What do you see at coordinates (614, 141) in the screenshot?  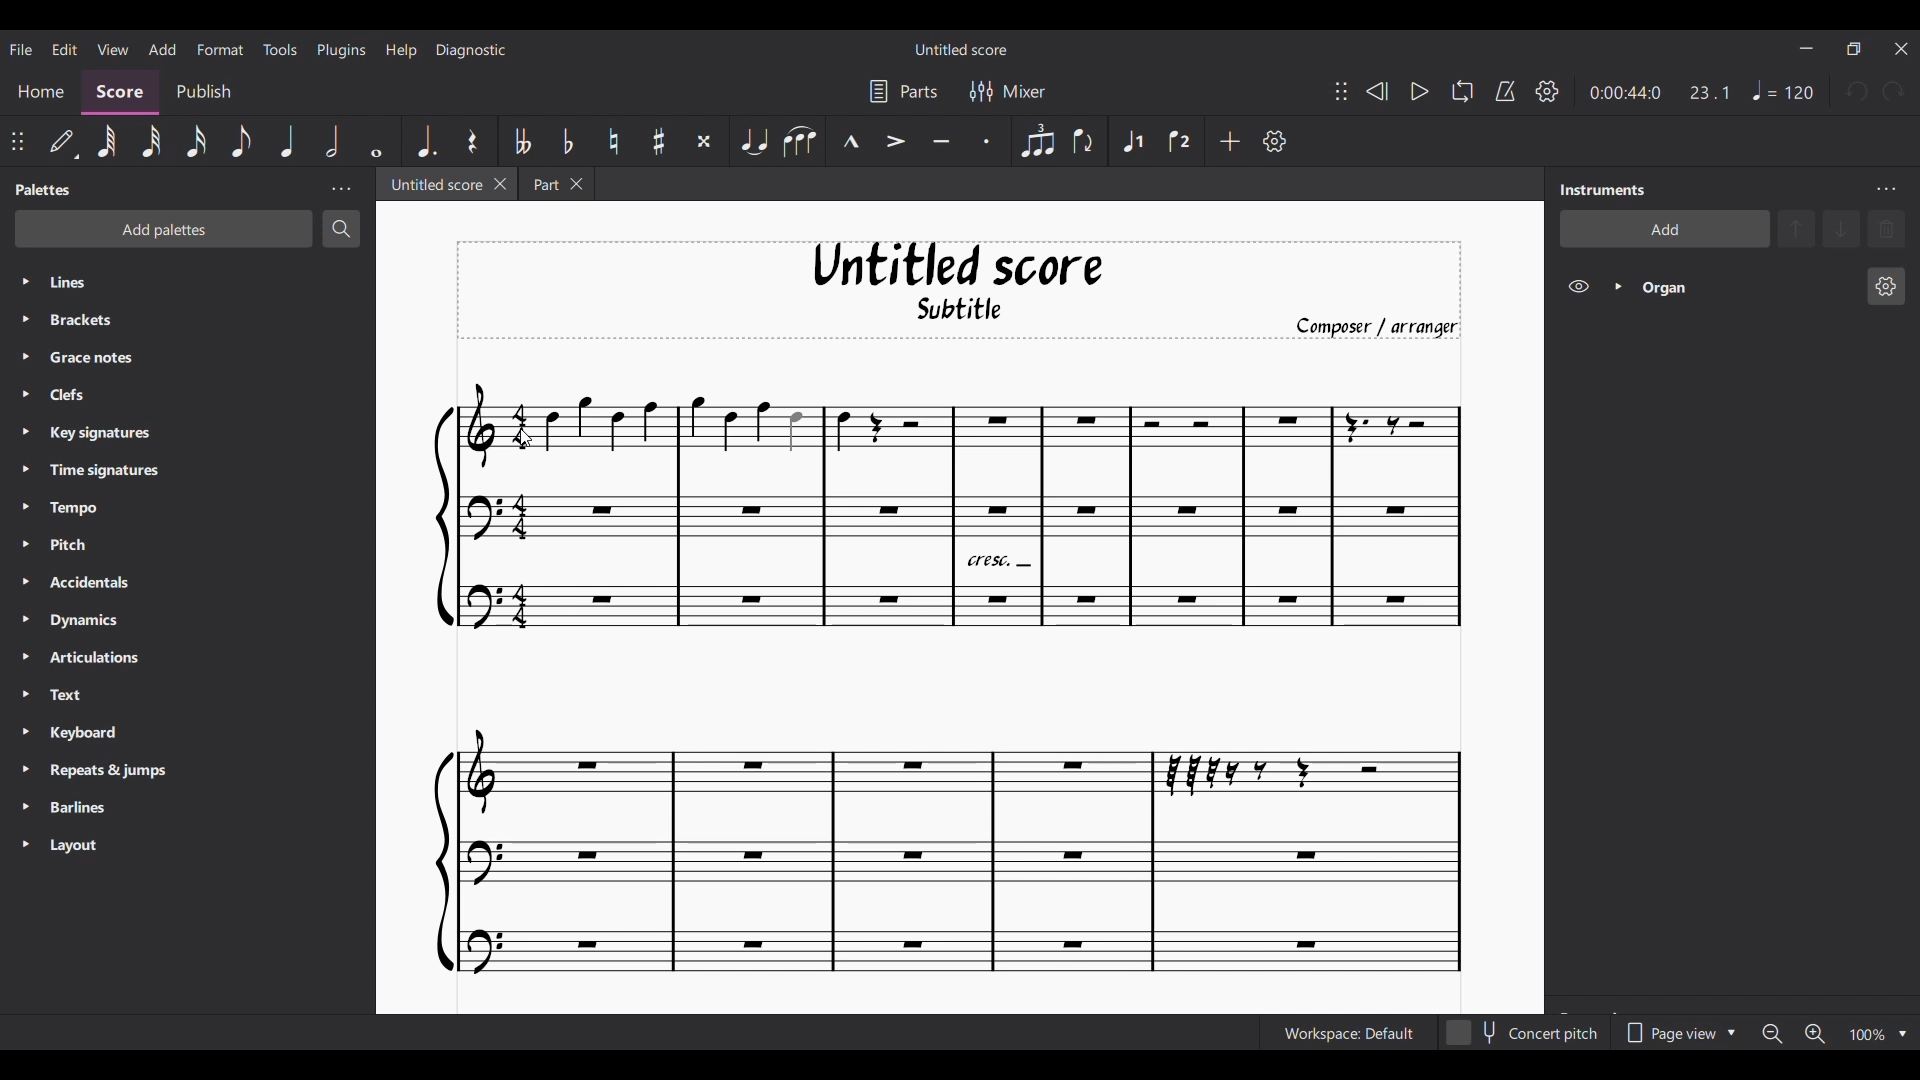 I see `Toggle natural` at bounding box center [614, 141].